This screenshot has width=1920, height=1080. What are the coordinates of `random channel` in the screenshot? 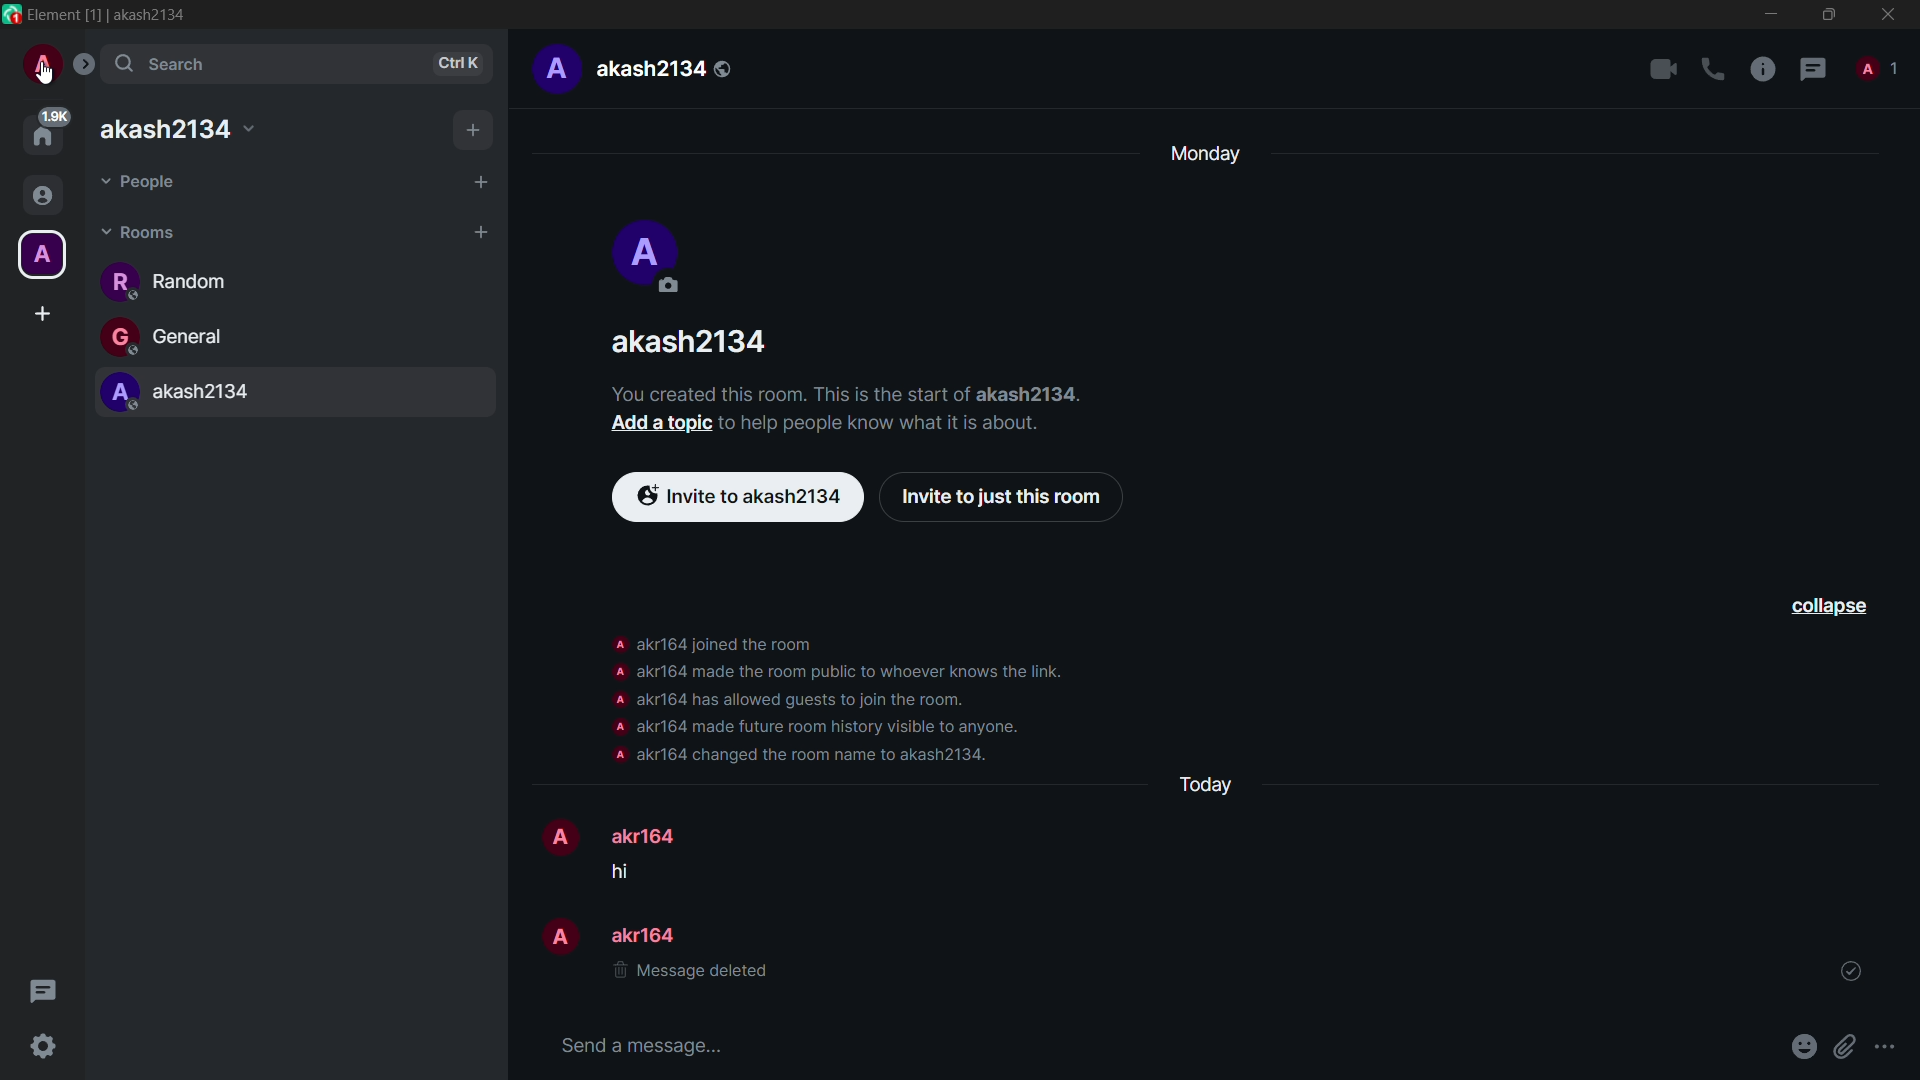 It's located at (170, 281).